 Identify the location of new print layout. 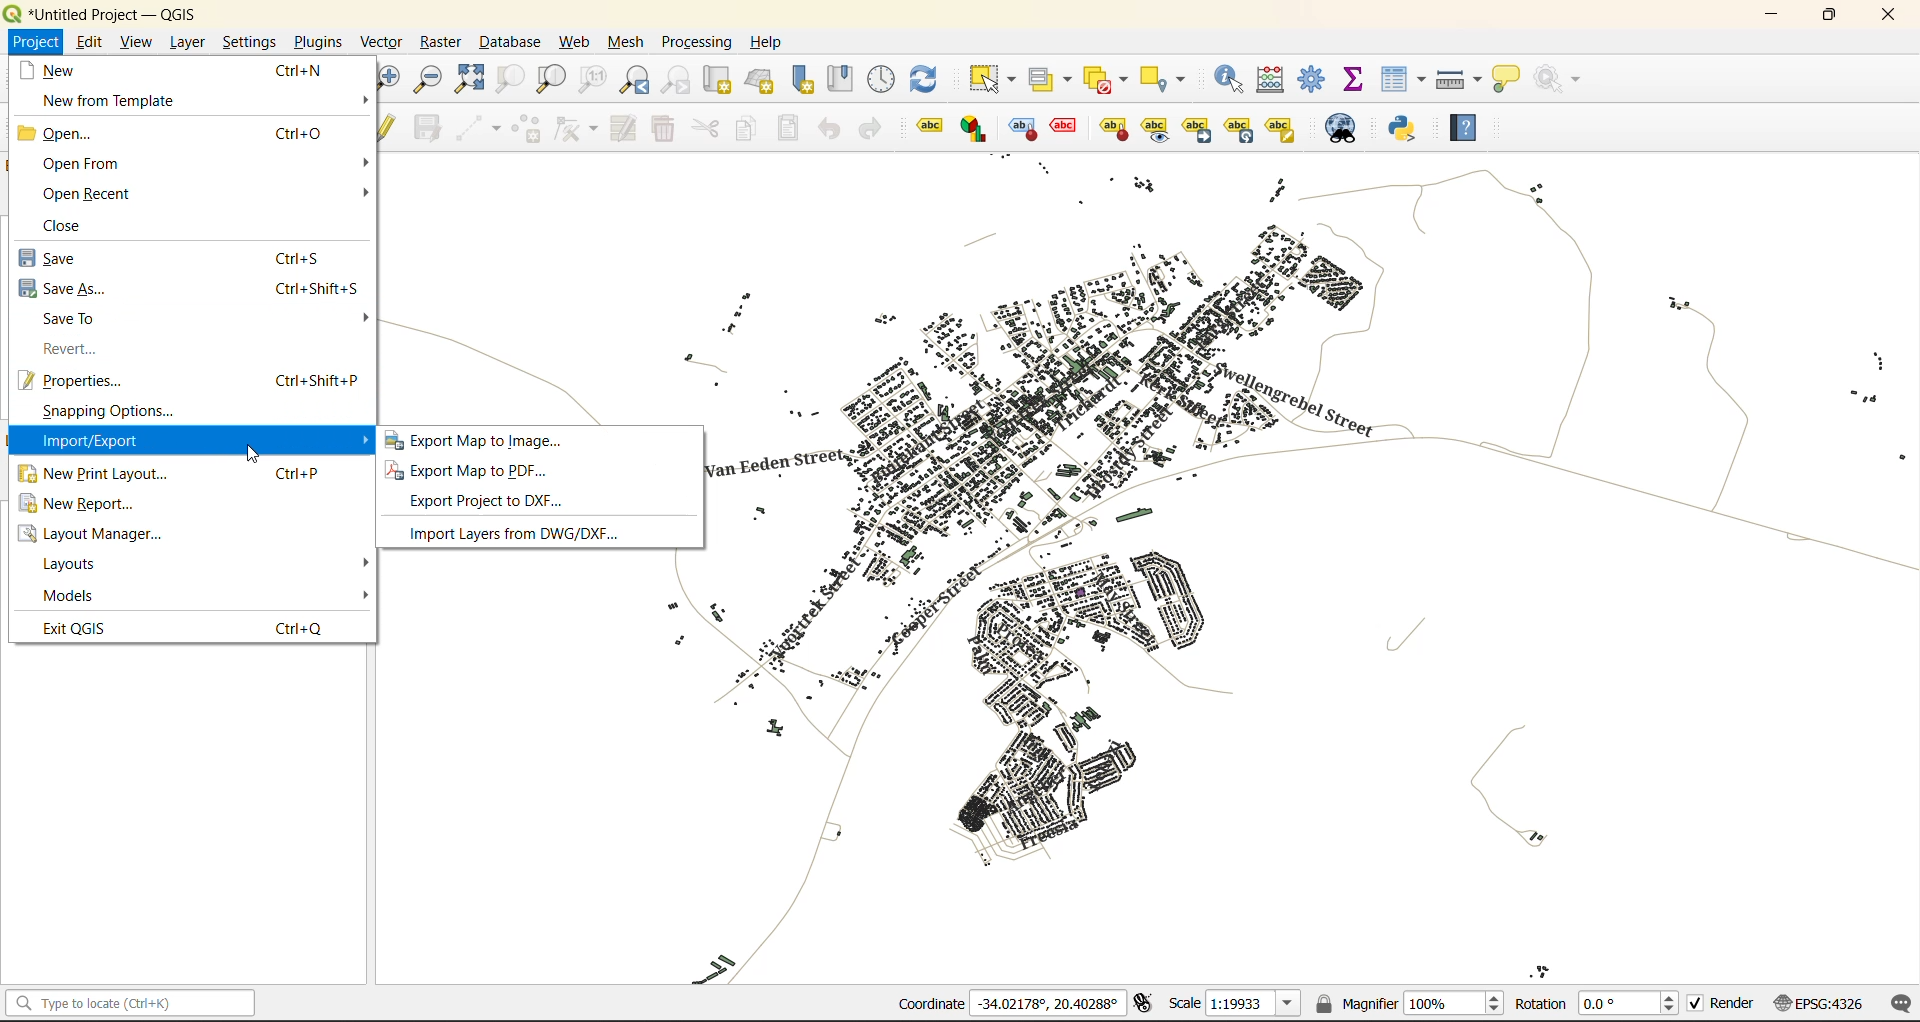
(97, 474).